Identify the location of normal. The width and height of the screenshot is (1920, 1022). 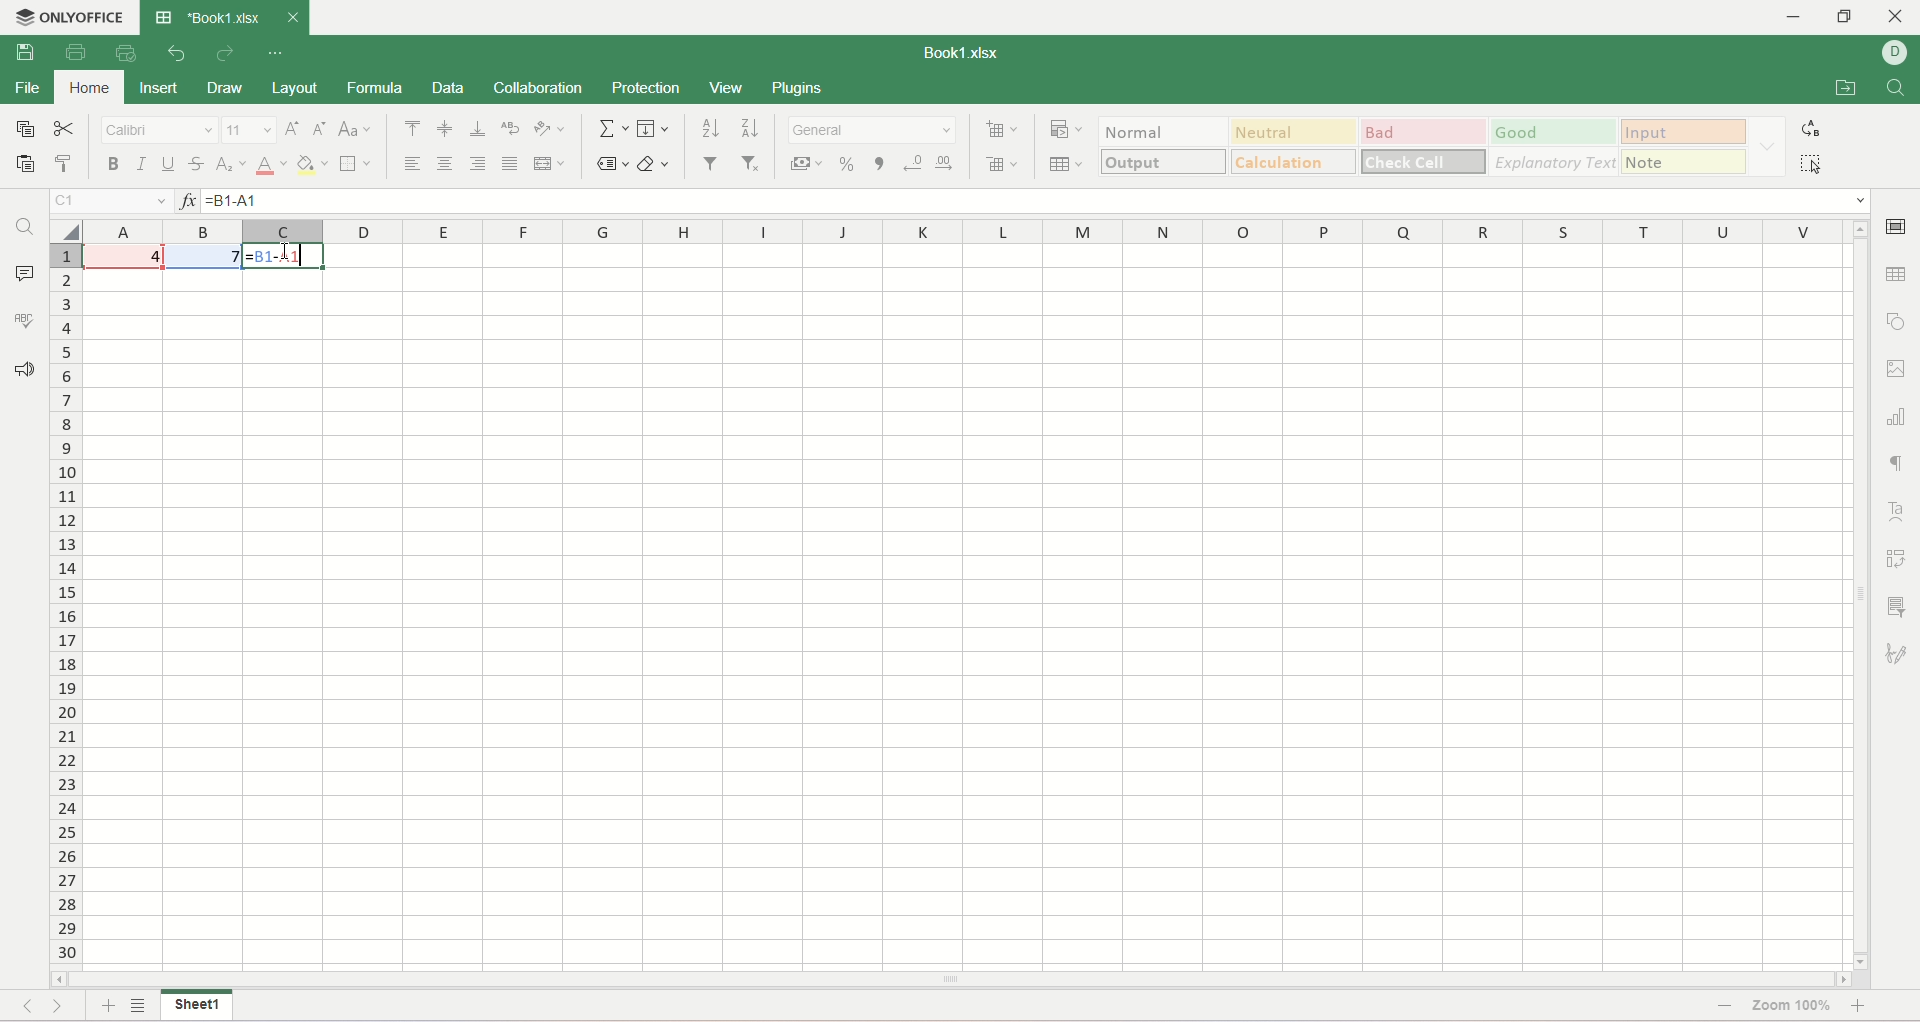
(1163, 131).